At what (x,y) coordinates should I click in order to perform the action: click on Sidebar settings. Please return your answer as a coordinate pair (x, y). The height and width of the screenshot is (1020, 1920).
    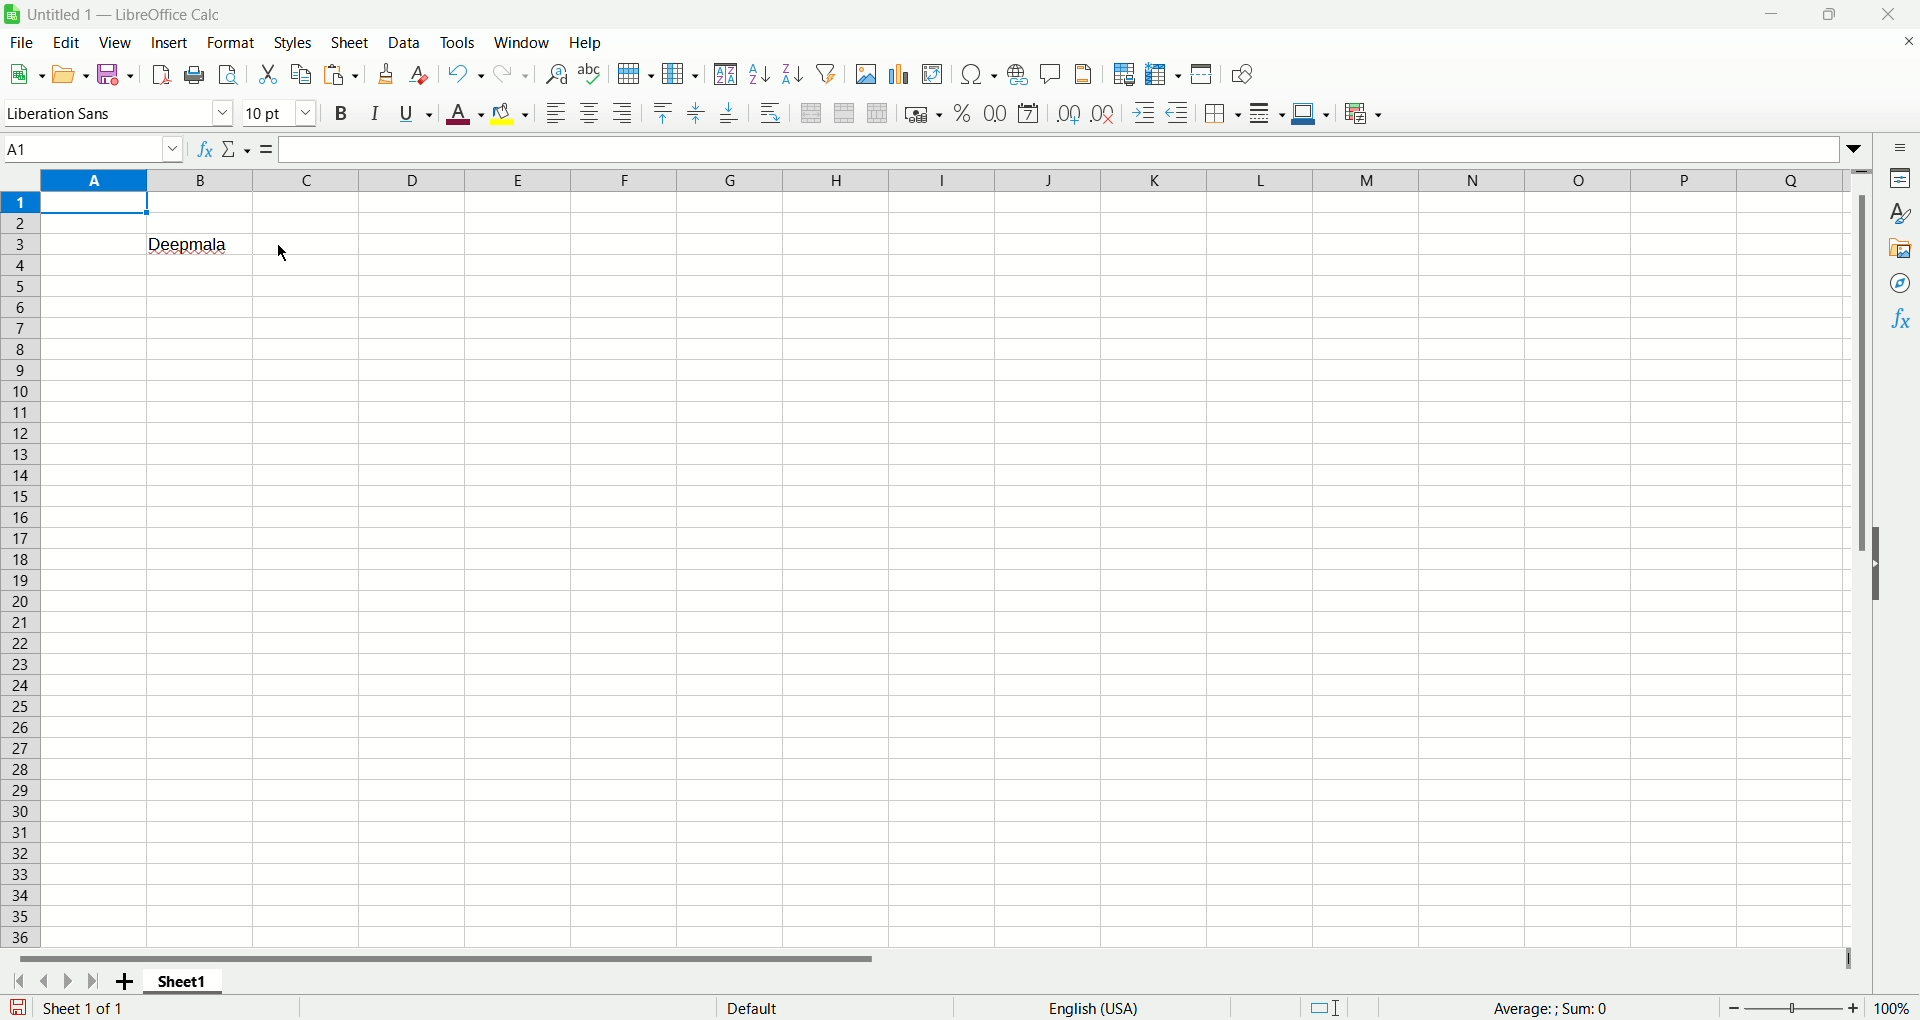
    Looking at the image, I should click on (1901, 147).